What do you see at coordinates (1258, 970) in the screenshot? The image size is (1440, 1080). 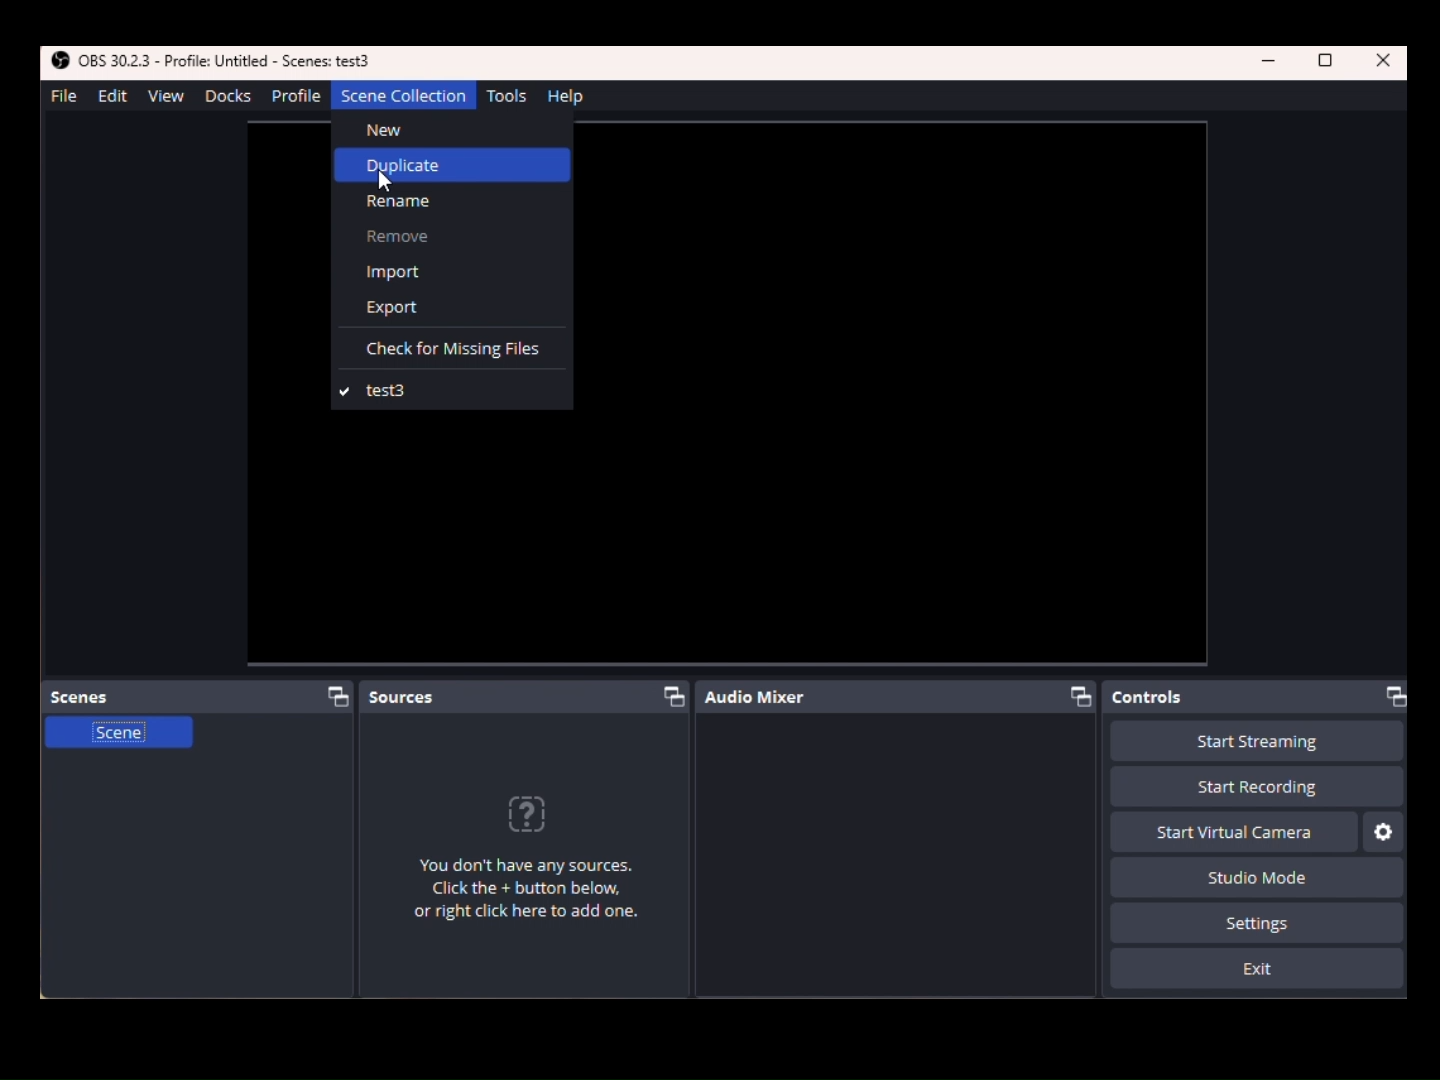 I see `Exit` at bounding box center [1258, 970].